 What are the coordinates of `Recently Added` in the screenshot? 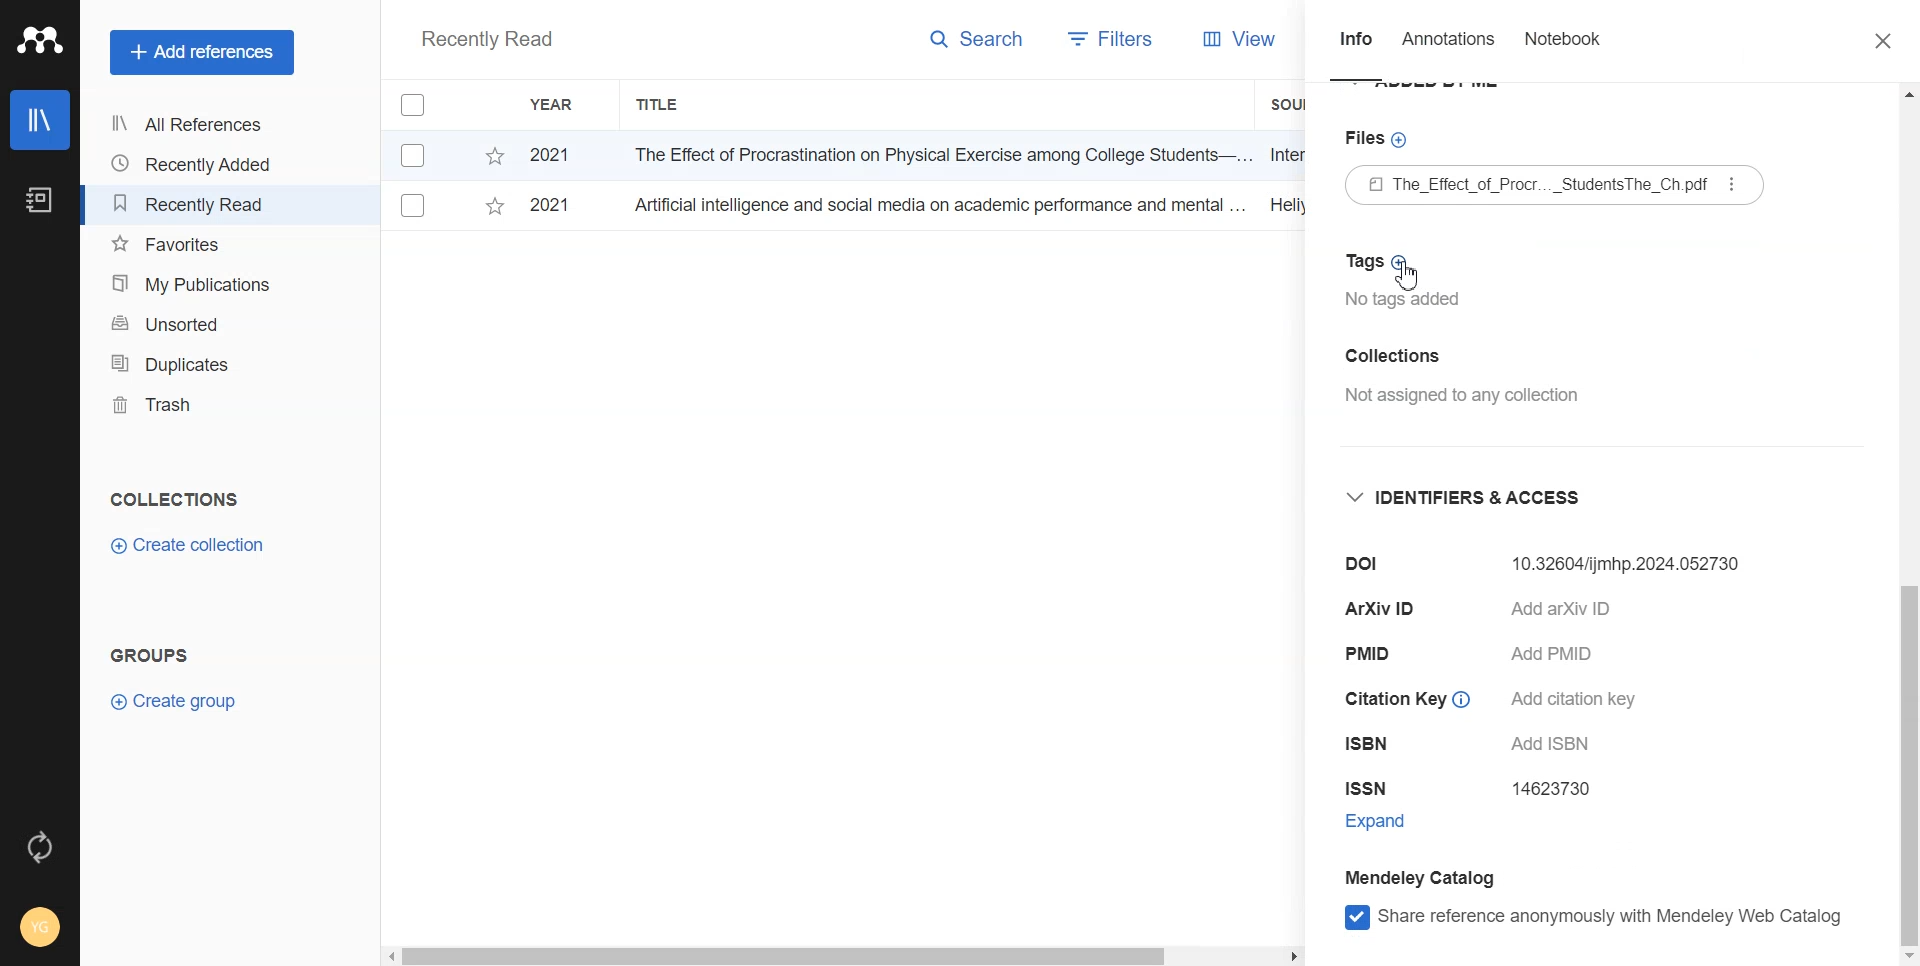 It's located at (195, 164).